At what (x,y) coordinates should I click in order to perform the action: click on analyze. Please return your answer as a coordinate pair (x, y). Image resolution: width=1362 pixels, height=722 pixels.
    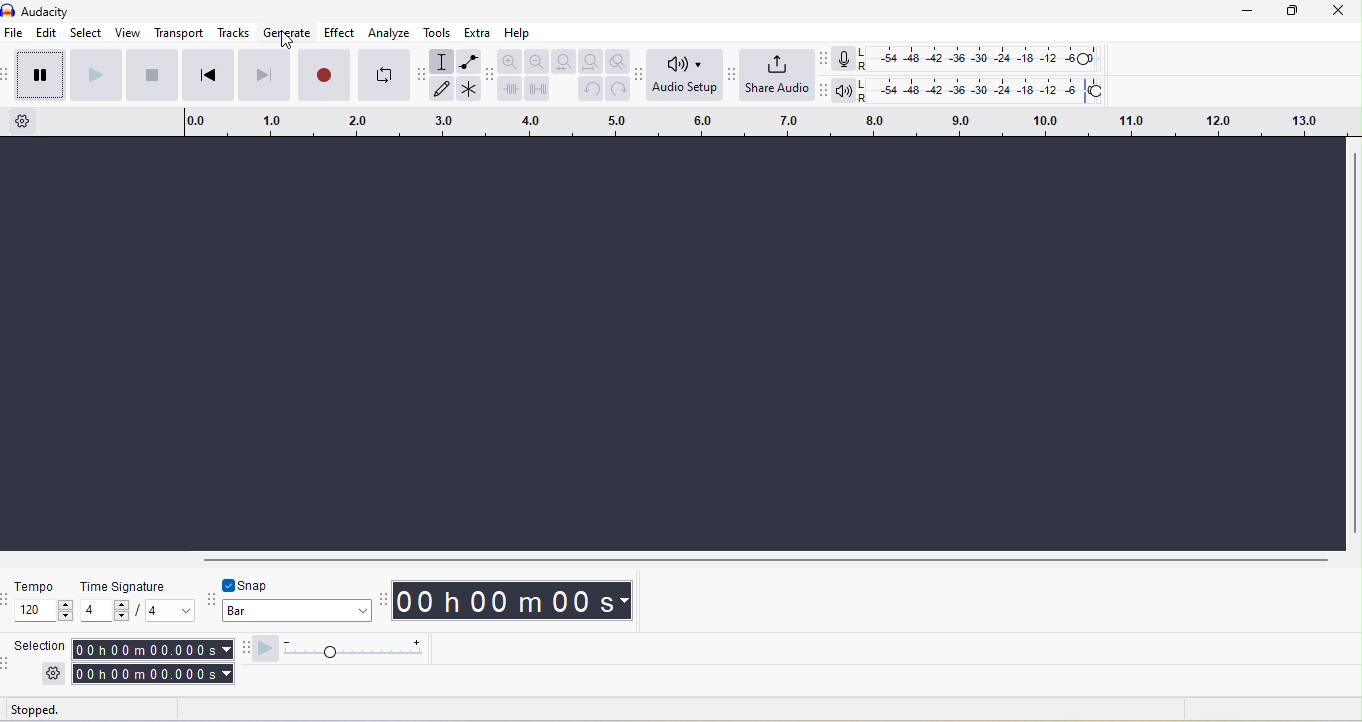
    Looking at the image, I should click on (393, 33).